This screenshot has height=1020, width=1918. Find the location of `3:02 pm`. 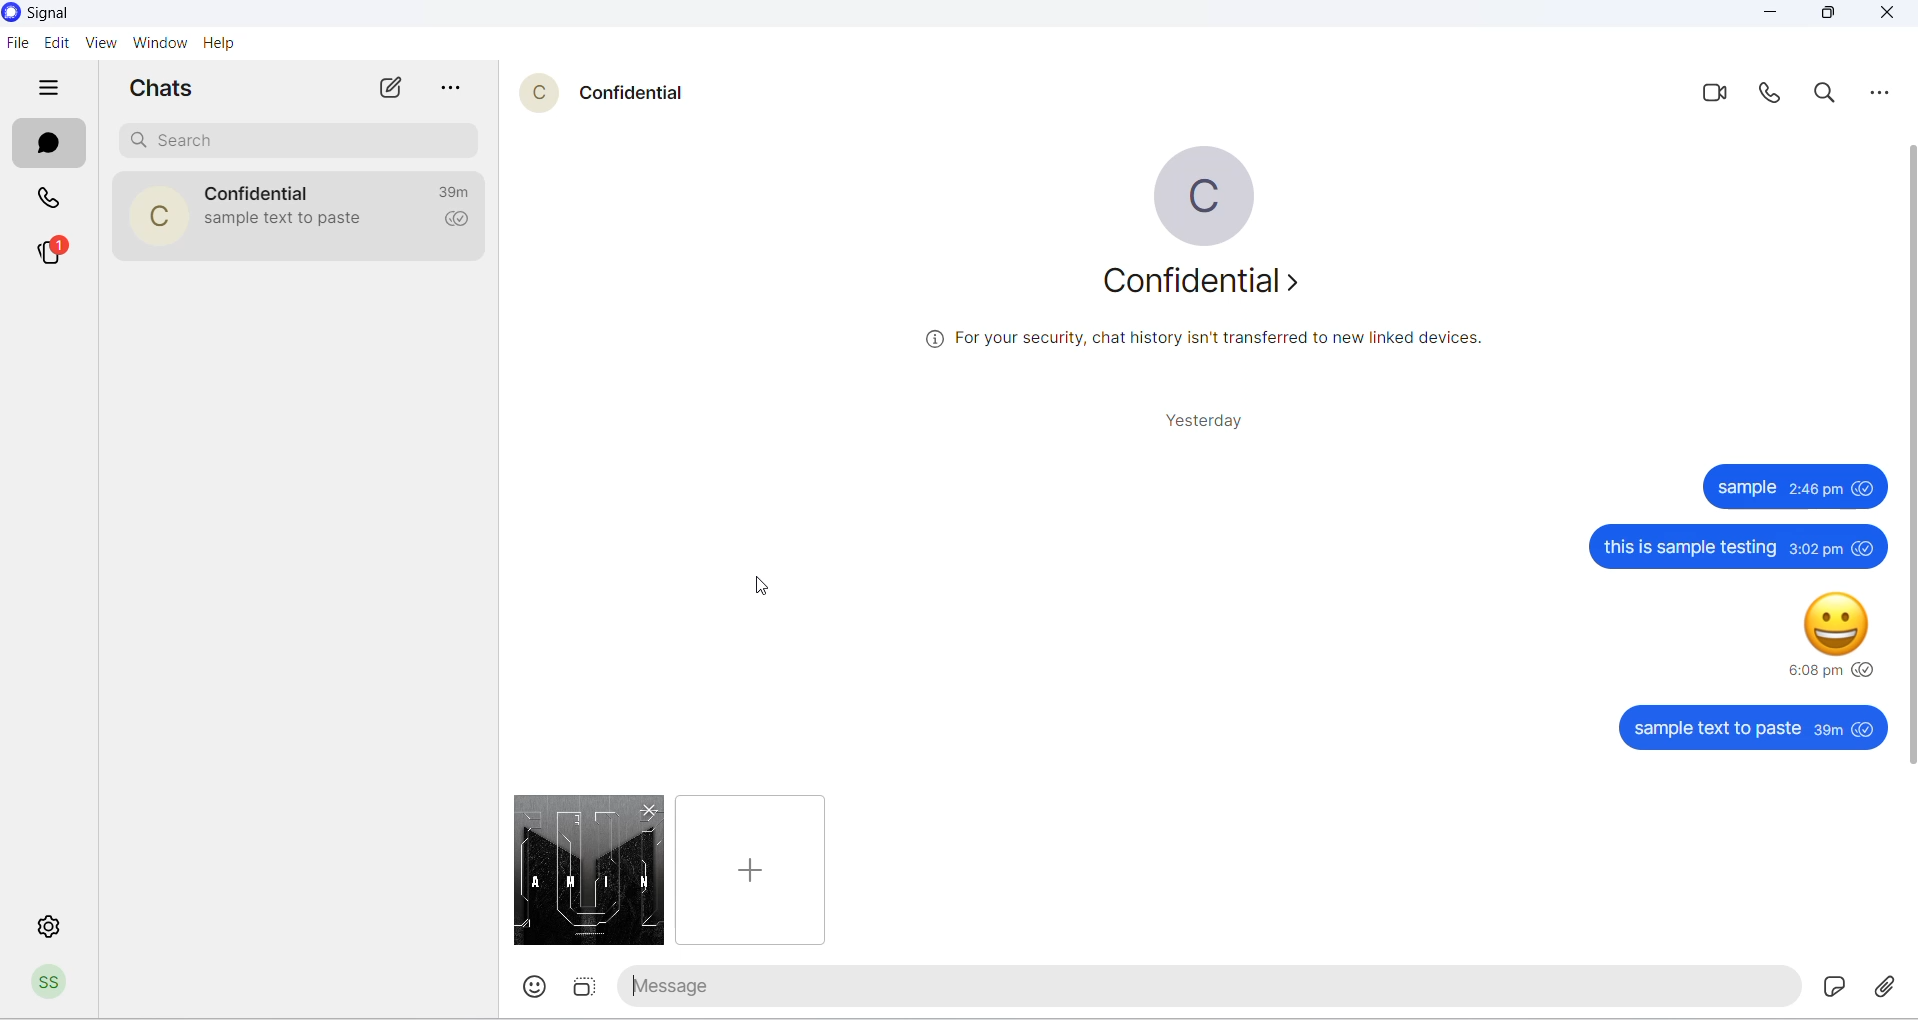

3:02 pm is located at coordinates (1817, 546).